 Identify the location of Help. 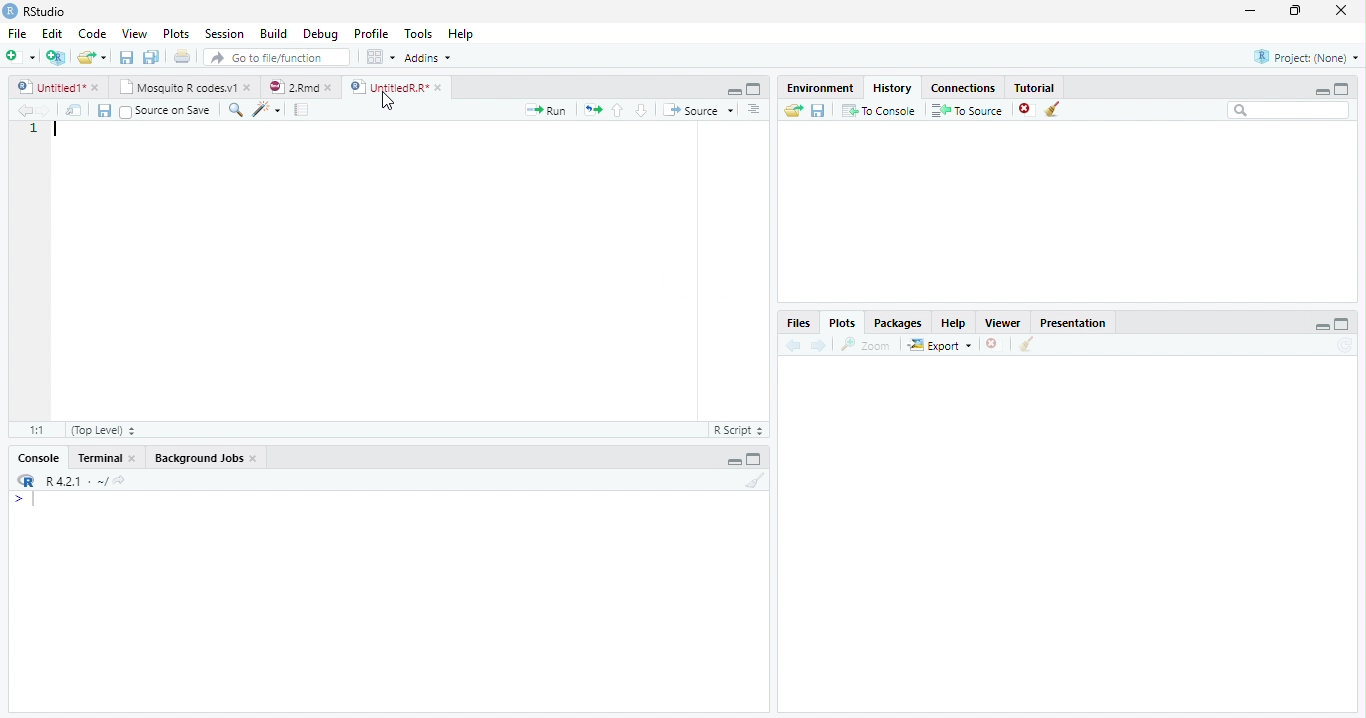
(954, 323).